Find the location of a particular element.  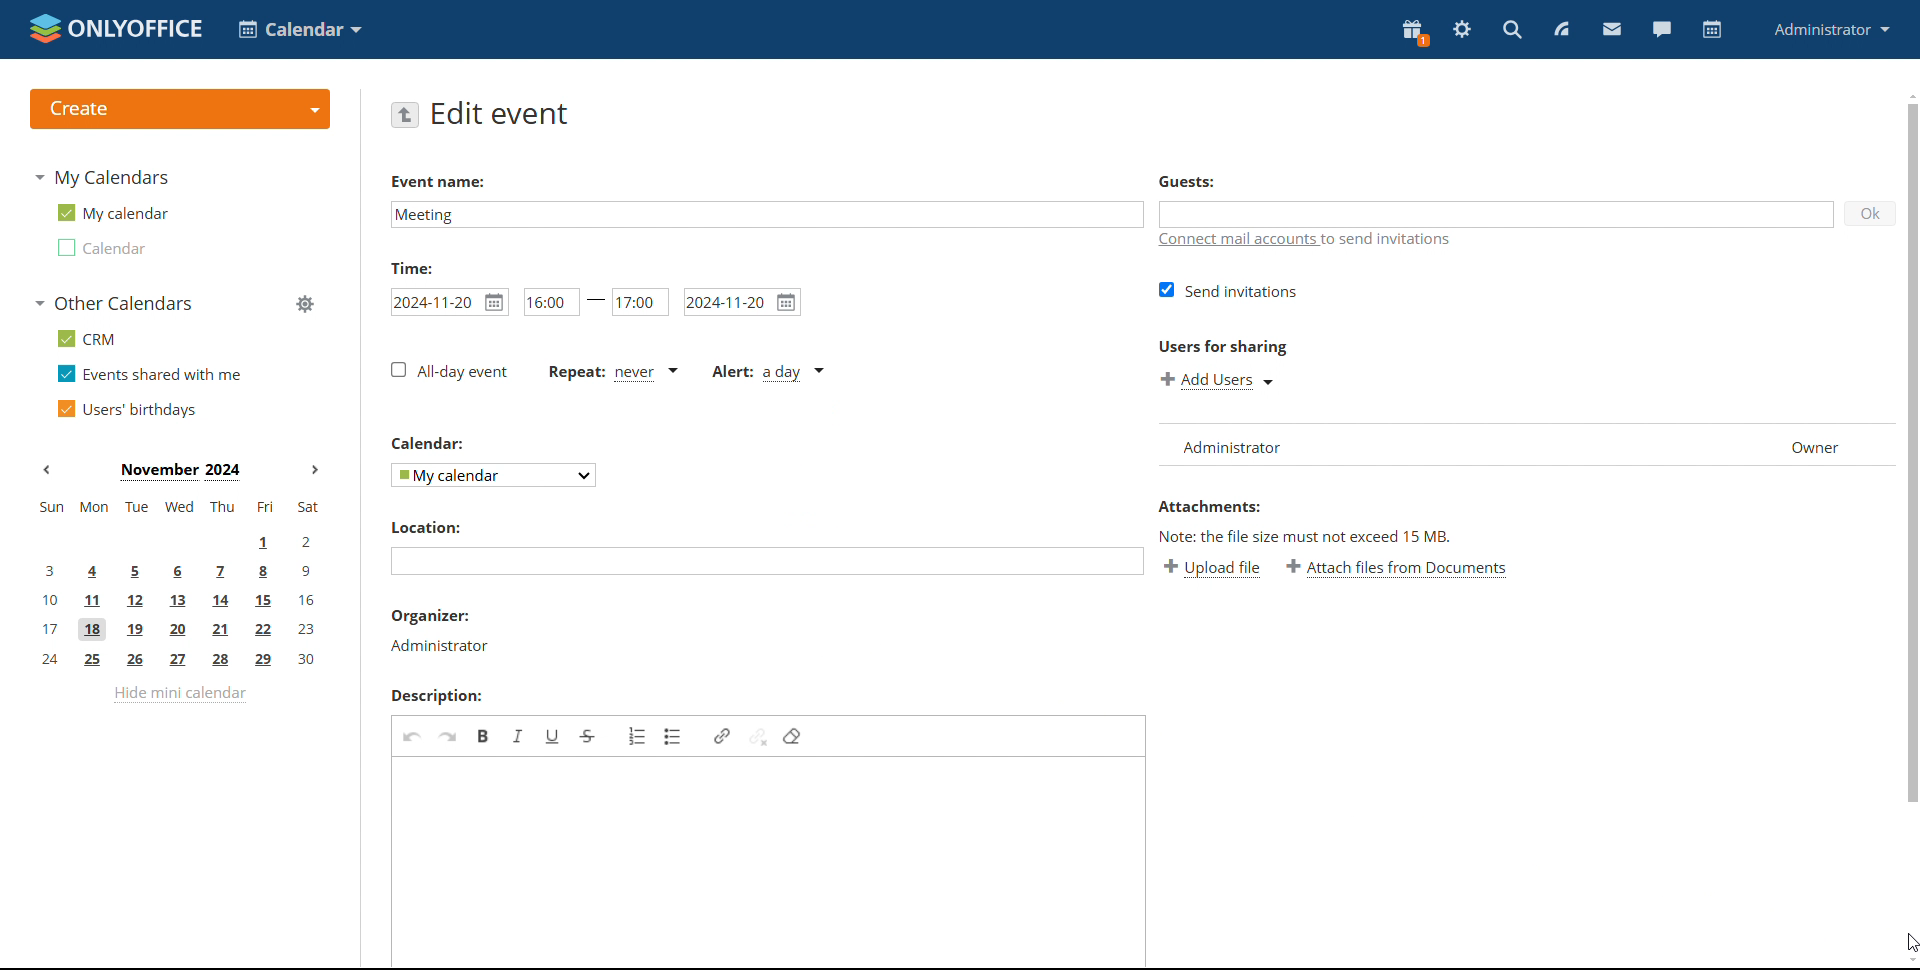

redo is located at coordinates (447, 737).